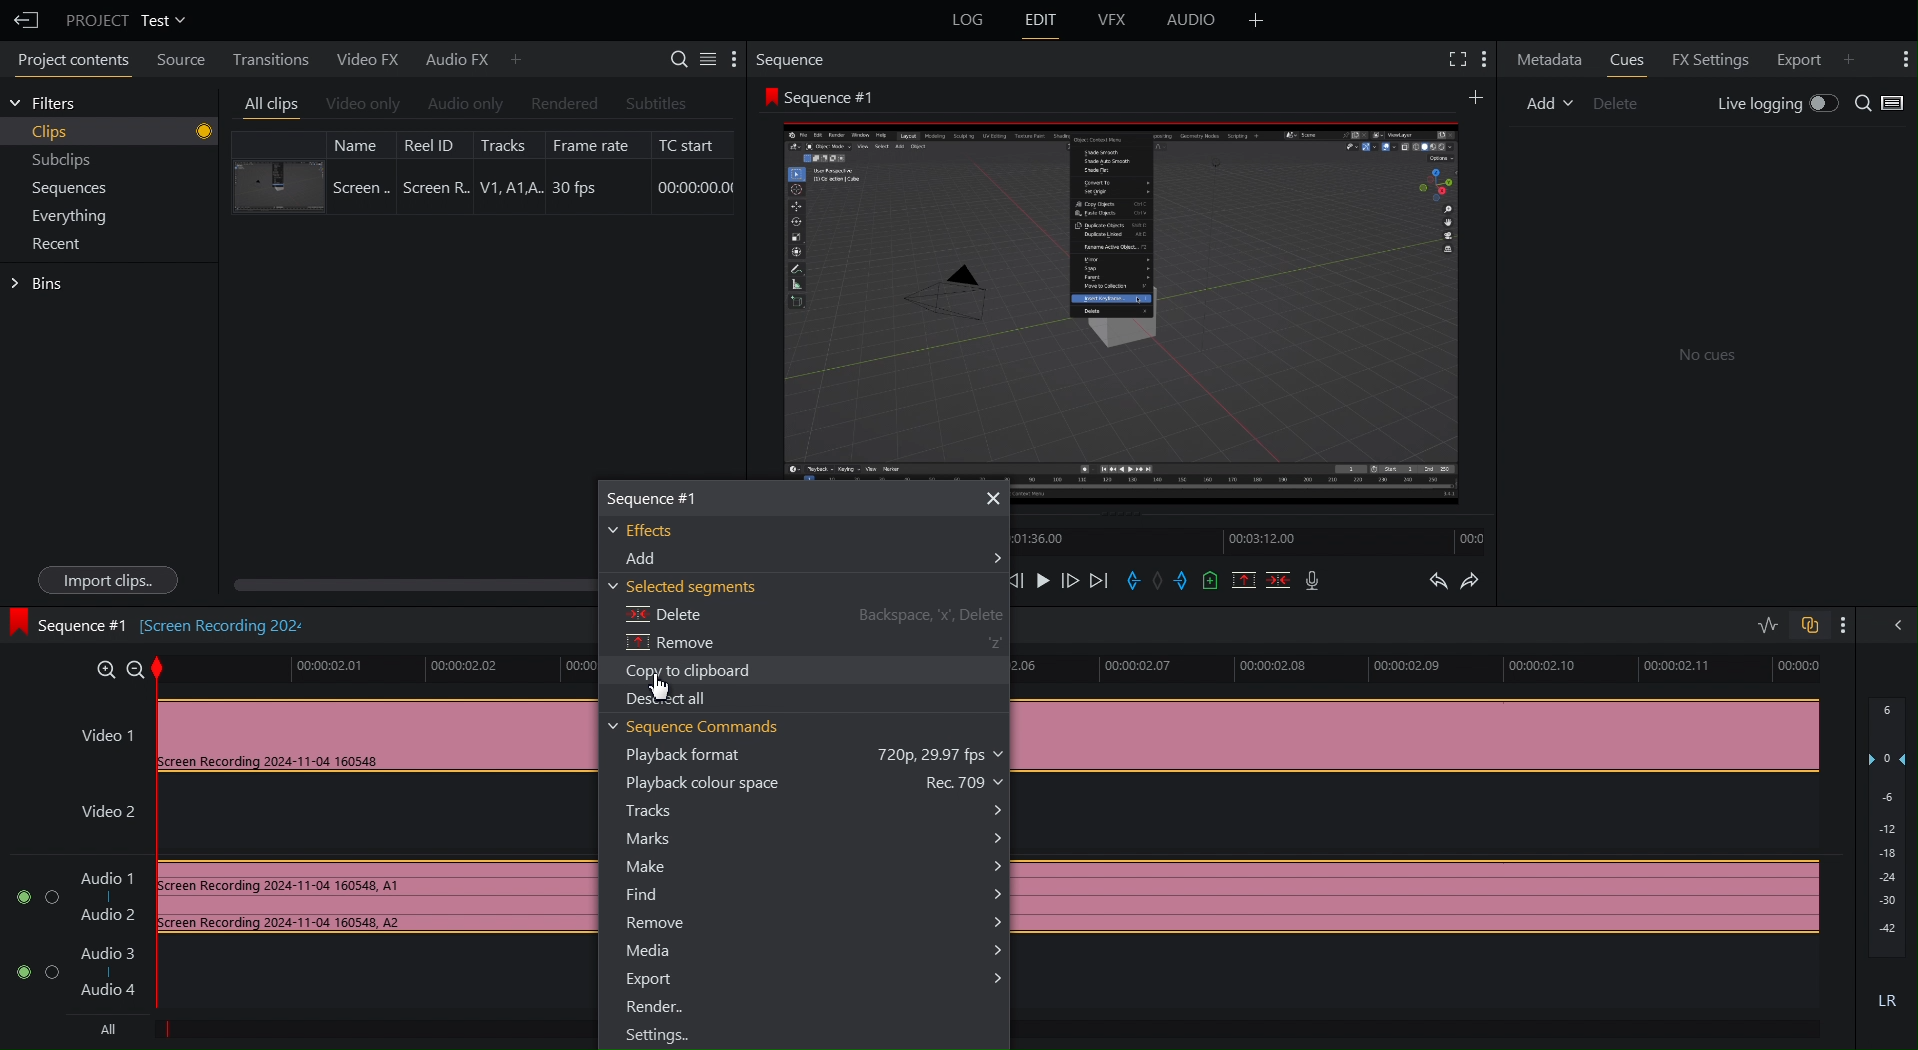  I want to click on Scroll bar, so click(408, 580).